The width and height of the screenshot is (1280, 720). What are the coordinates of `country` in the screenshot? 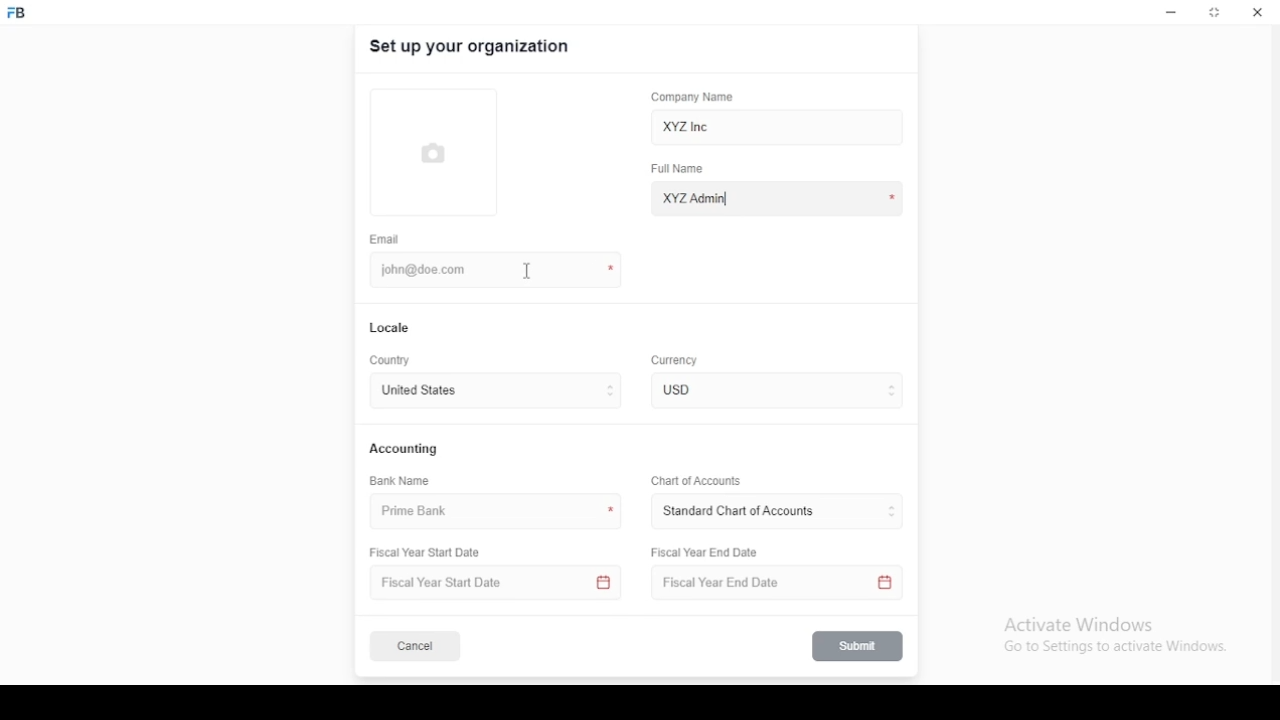 It's located at (392, 361).